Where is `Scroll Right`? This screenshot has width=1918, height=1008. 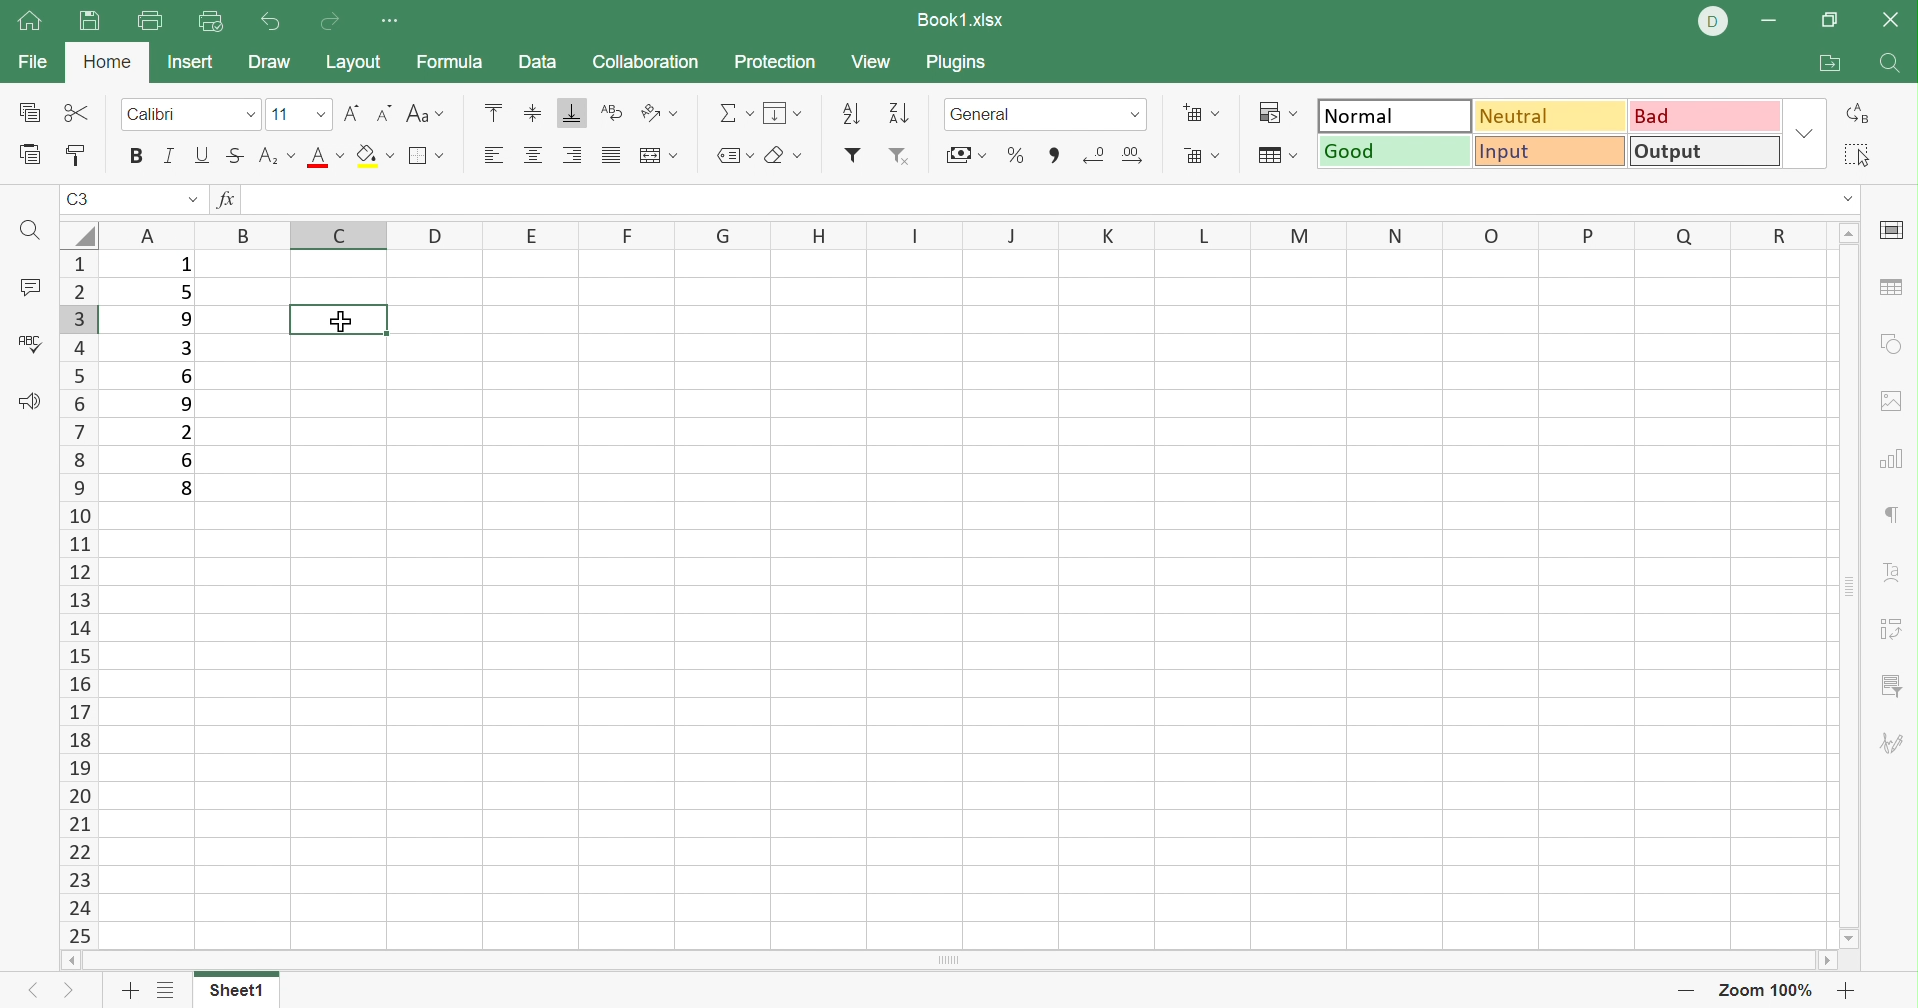
Scroll Right is located at coordinates (1829, 960).